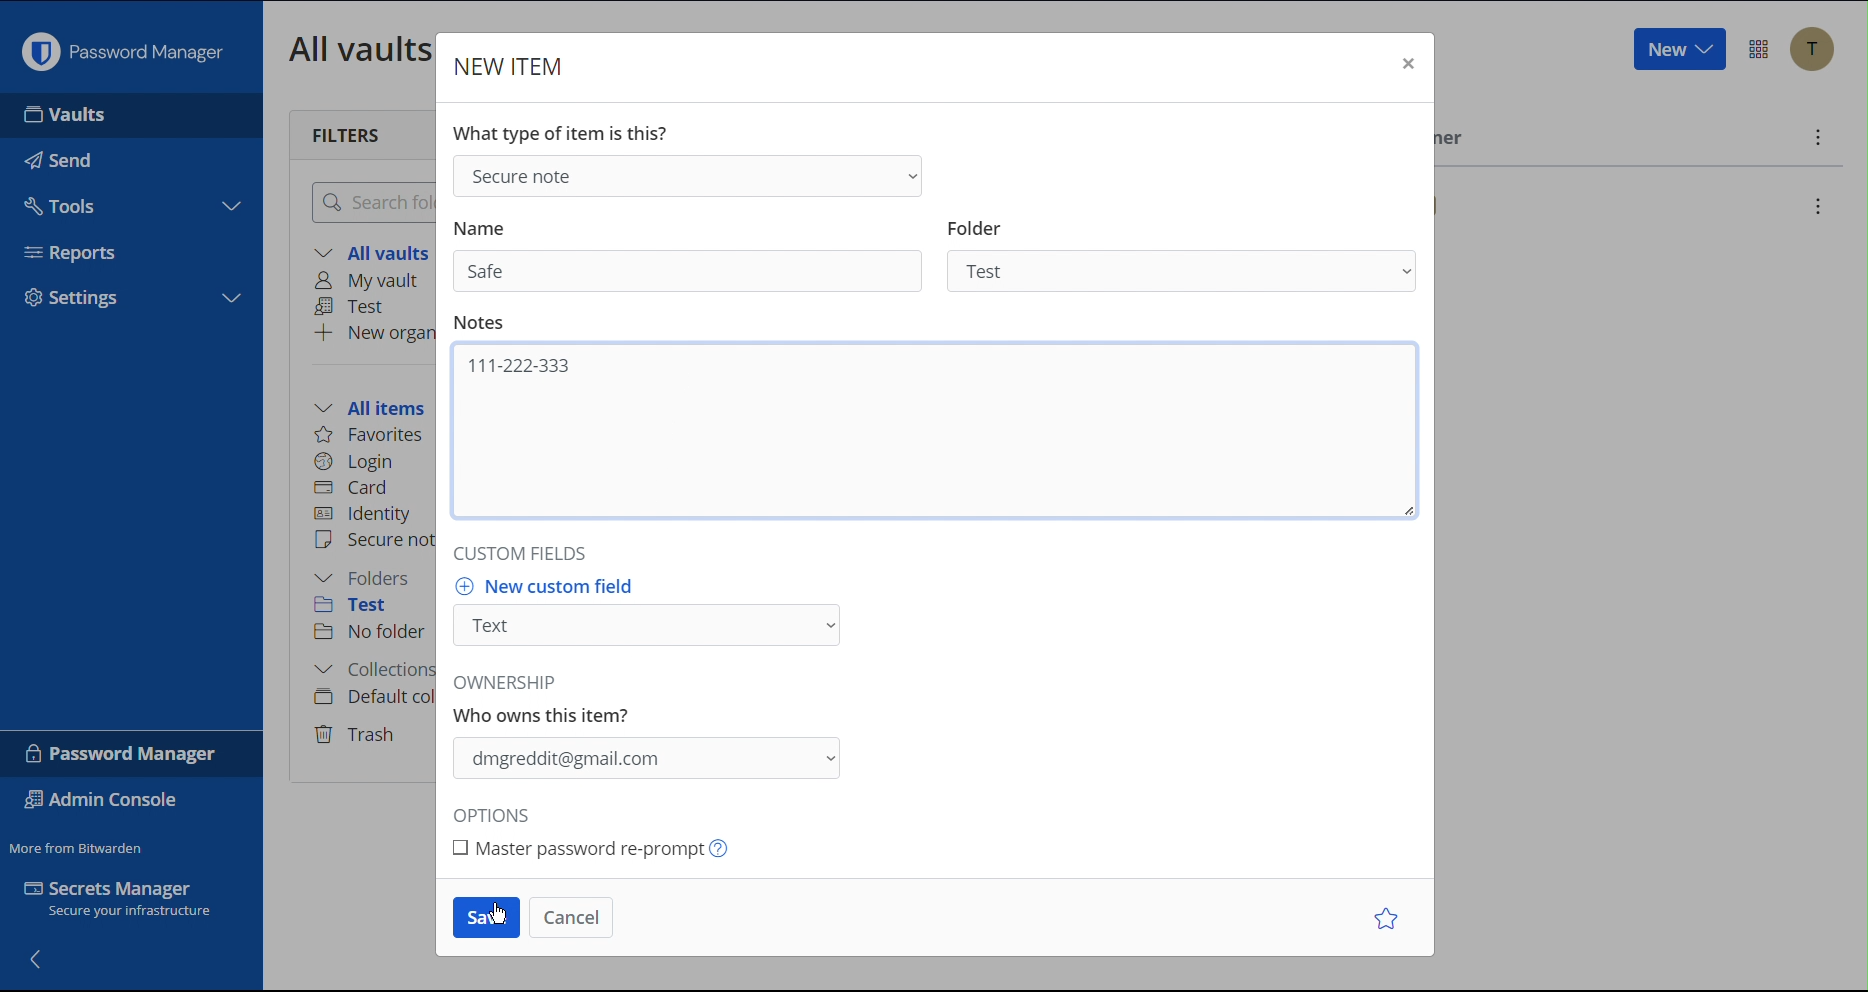 The width and height of the screenshot is (1868, 992). What do you see at coordinates (517, 364) in the screenshot?
I see `111-222-333` at bounding box center [517, 364].